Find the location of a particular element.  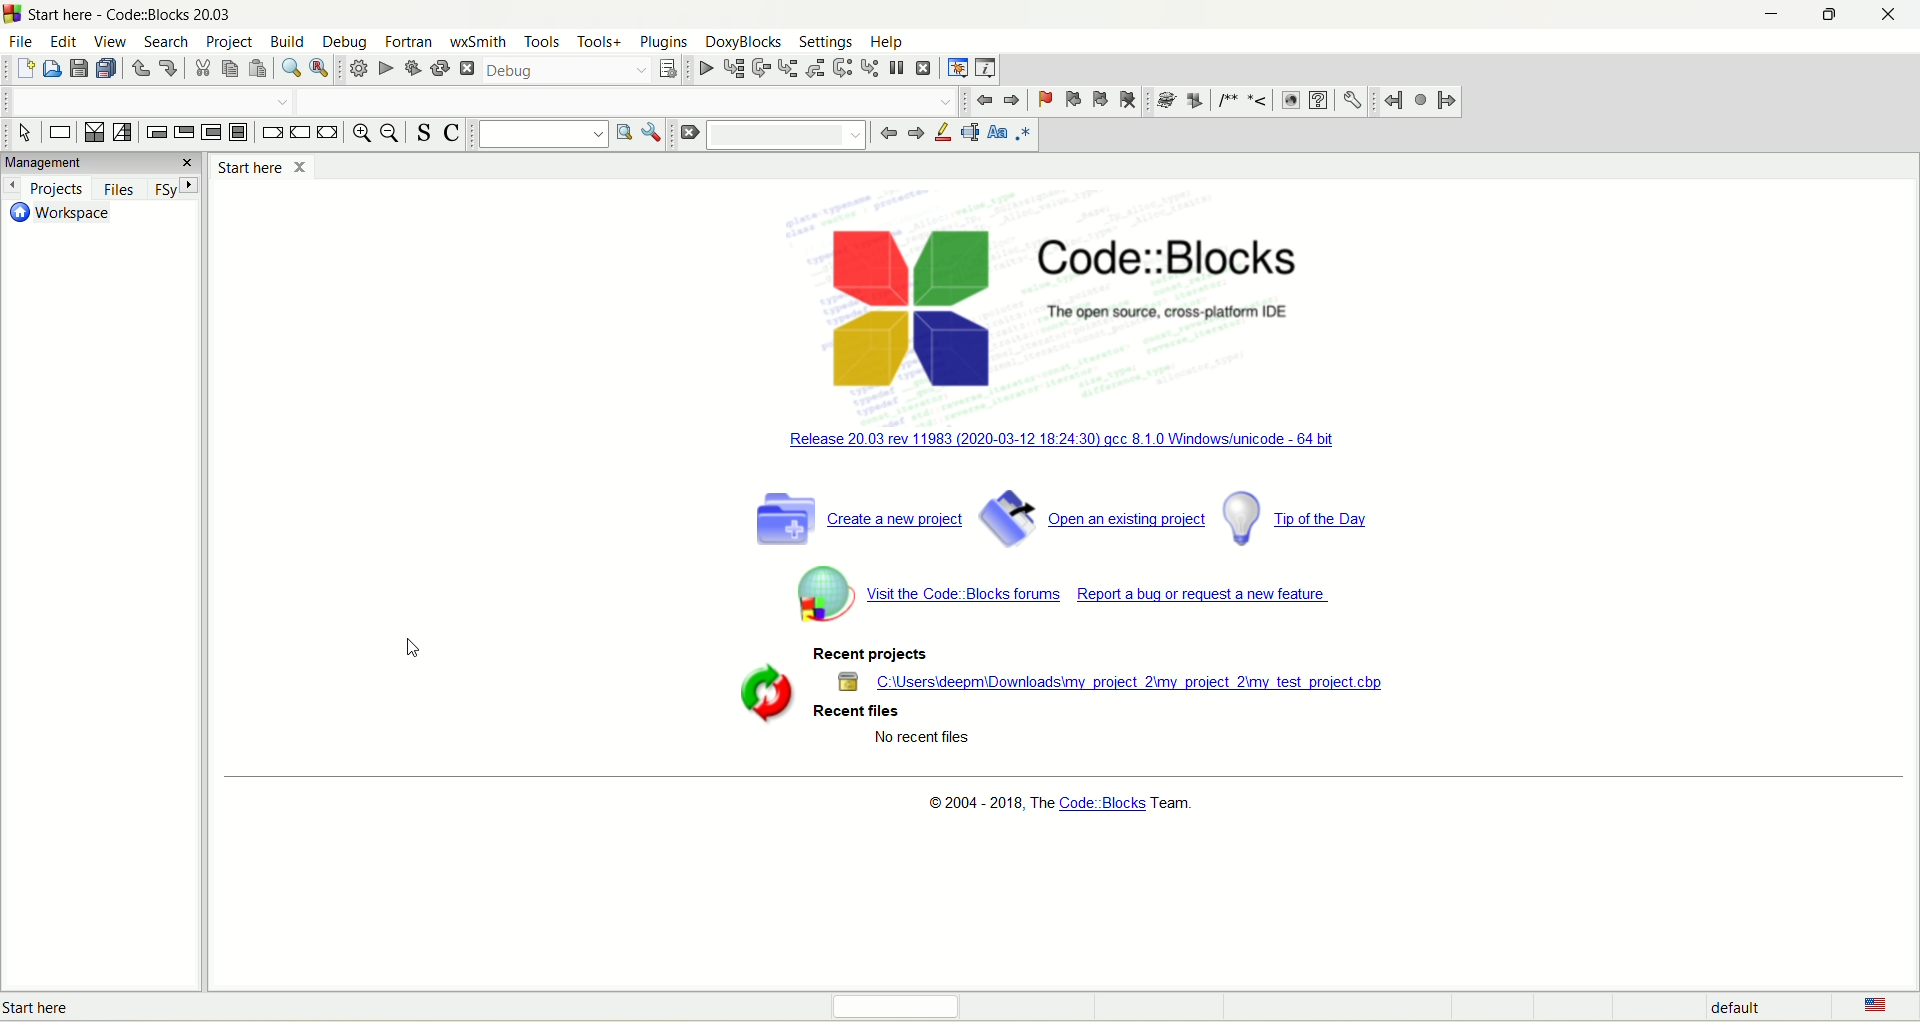

text search is located at coordinates (538, 135).